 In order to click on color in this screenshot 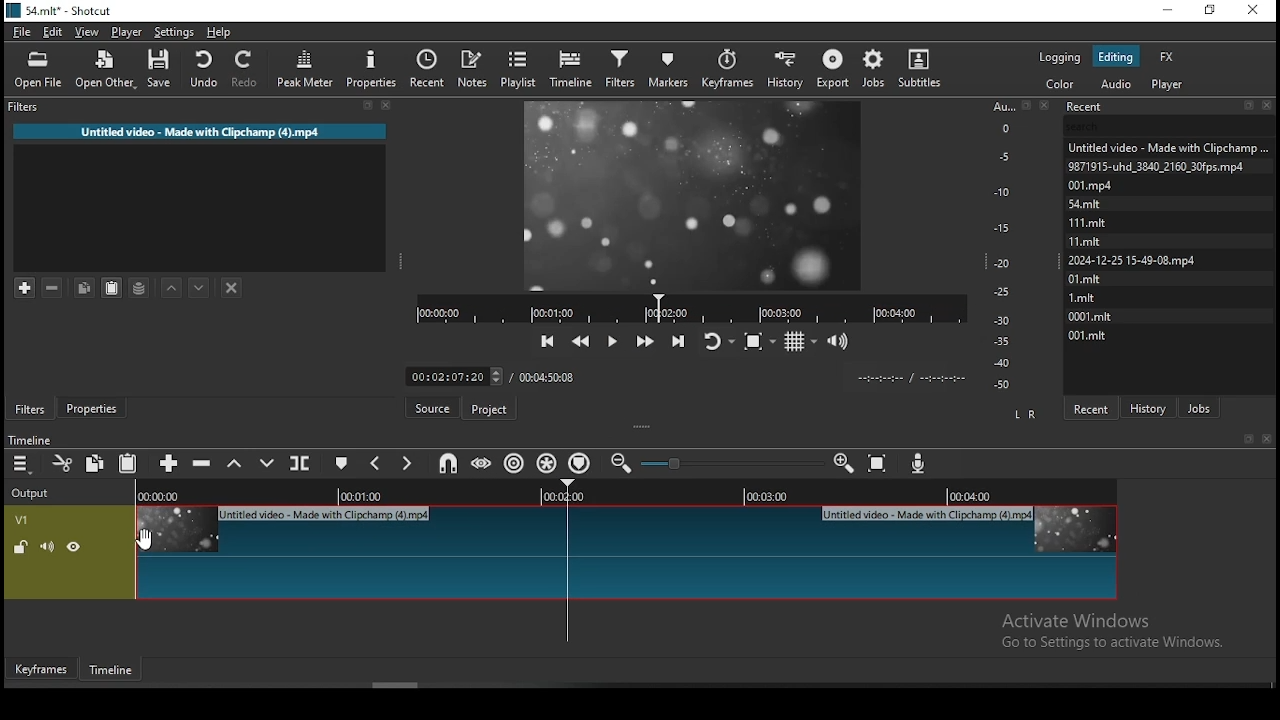, I will do `click(1061, 83)`.